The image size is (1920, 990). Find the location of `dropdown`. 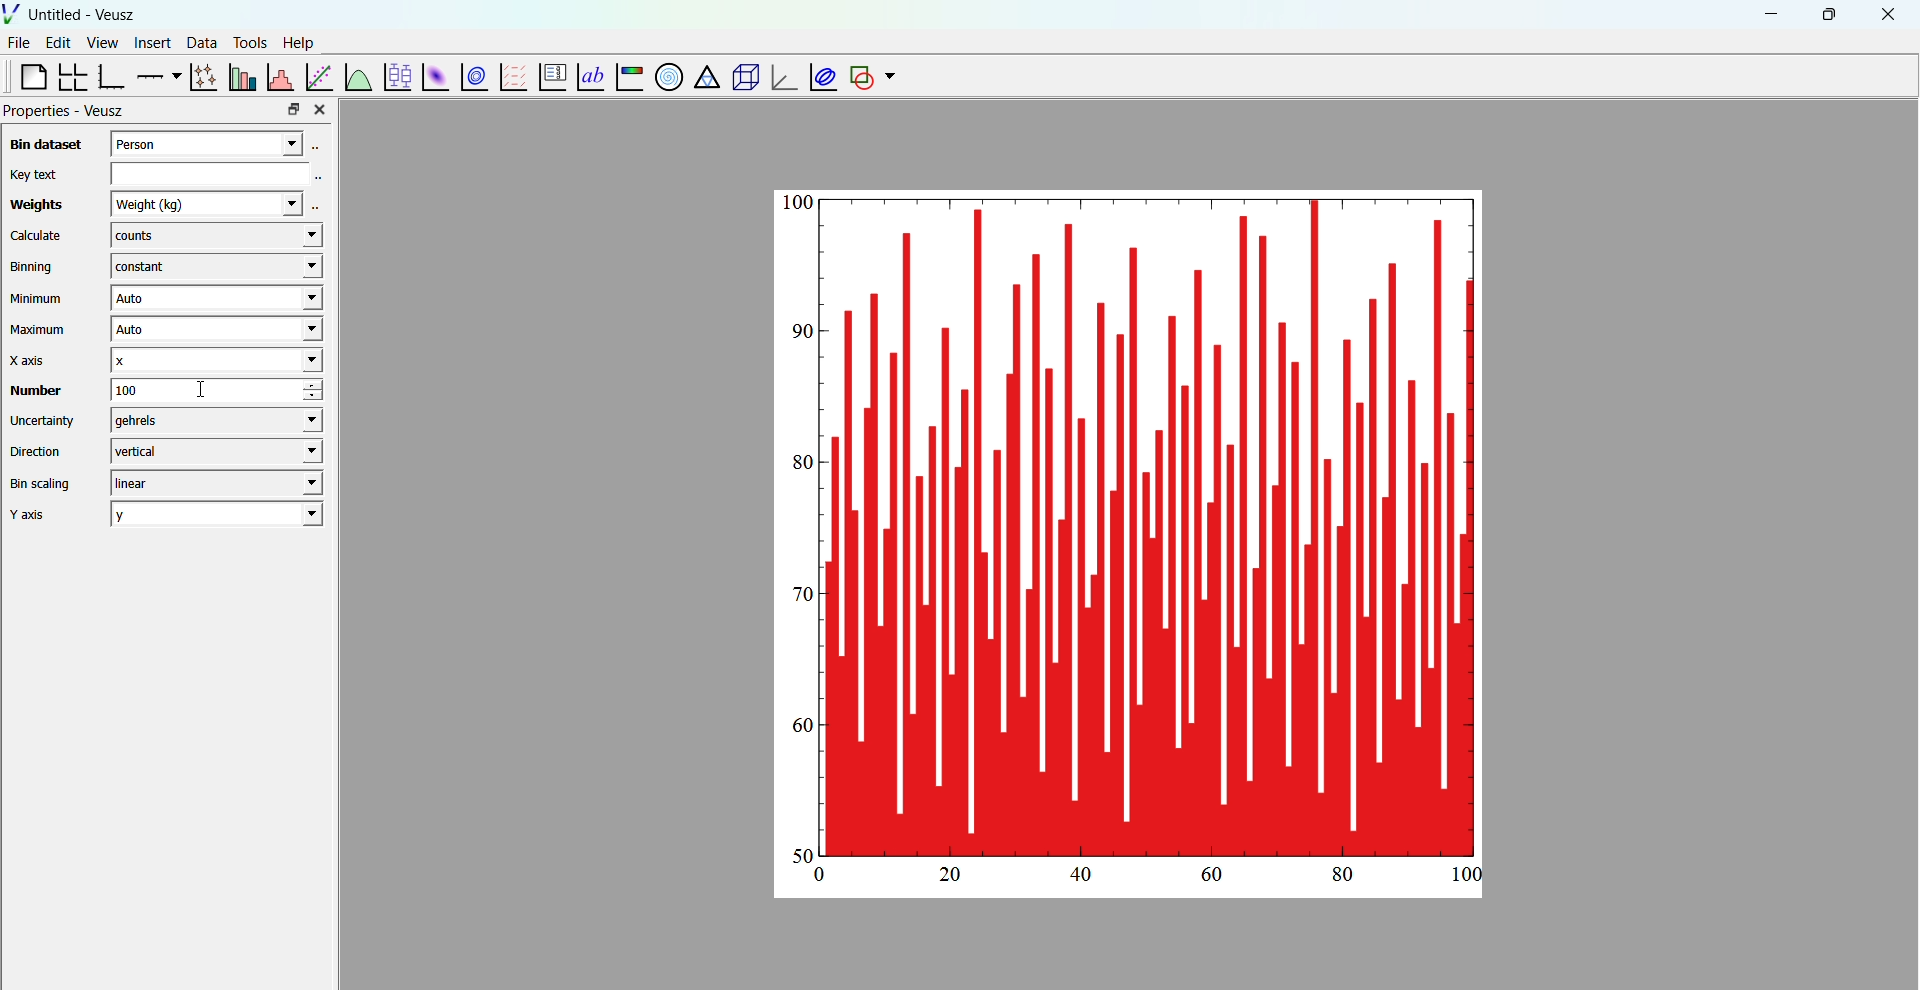

dropdown is located at coordinates (890, 77).